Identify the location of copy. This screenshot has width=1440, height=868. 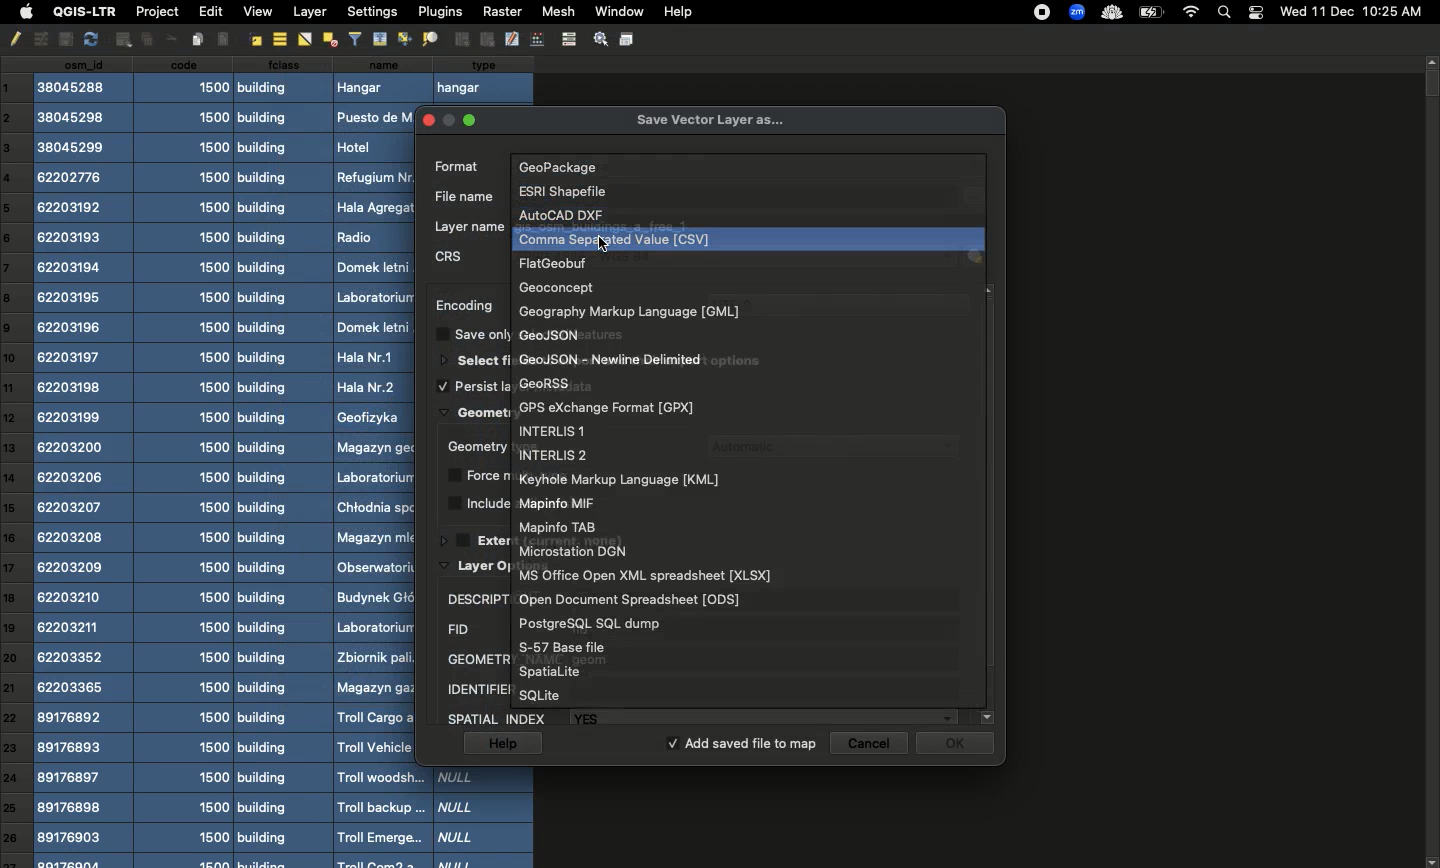
(62, 39).